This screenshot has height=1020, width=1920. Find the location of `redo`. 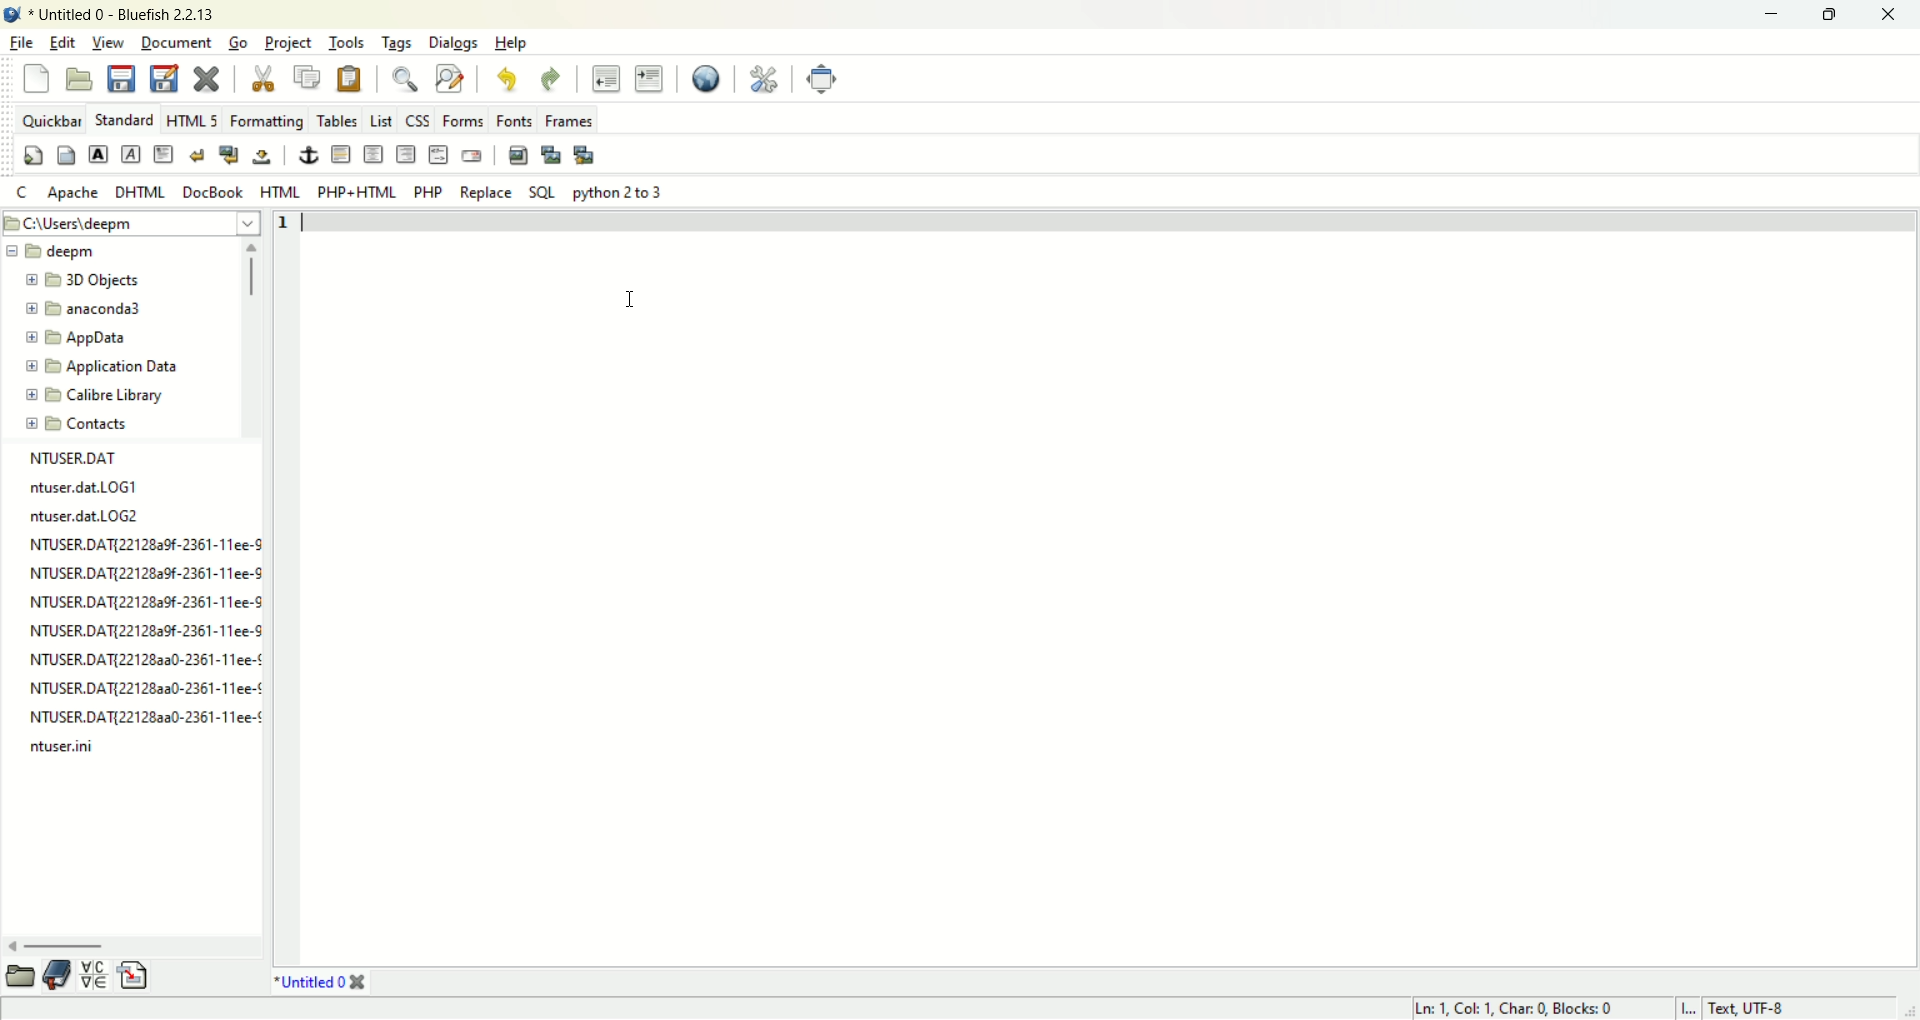

redo is located at coordinates (550, 79).